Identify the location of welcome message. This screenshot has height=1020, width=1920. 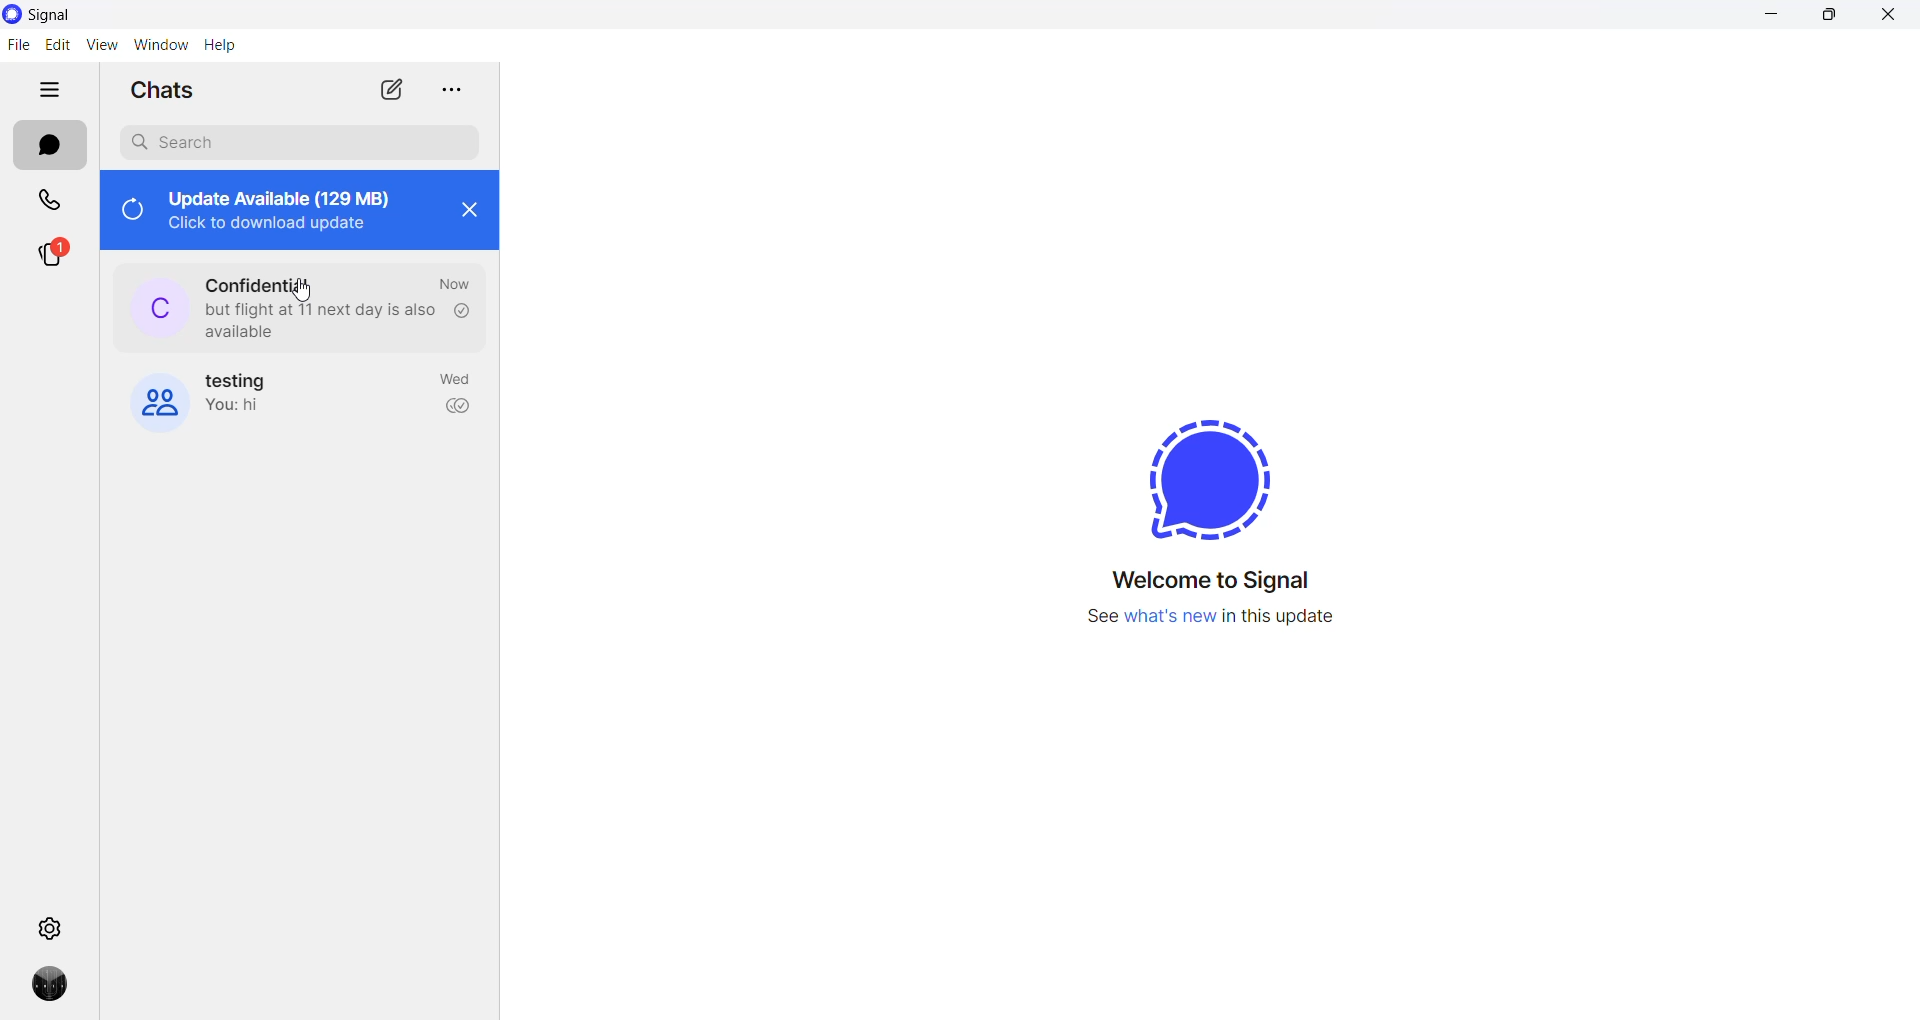
(1213, 581).